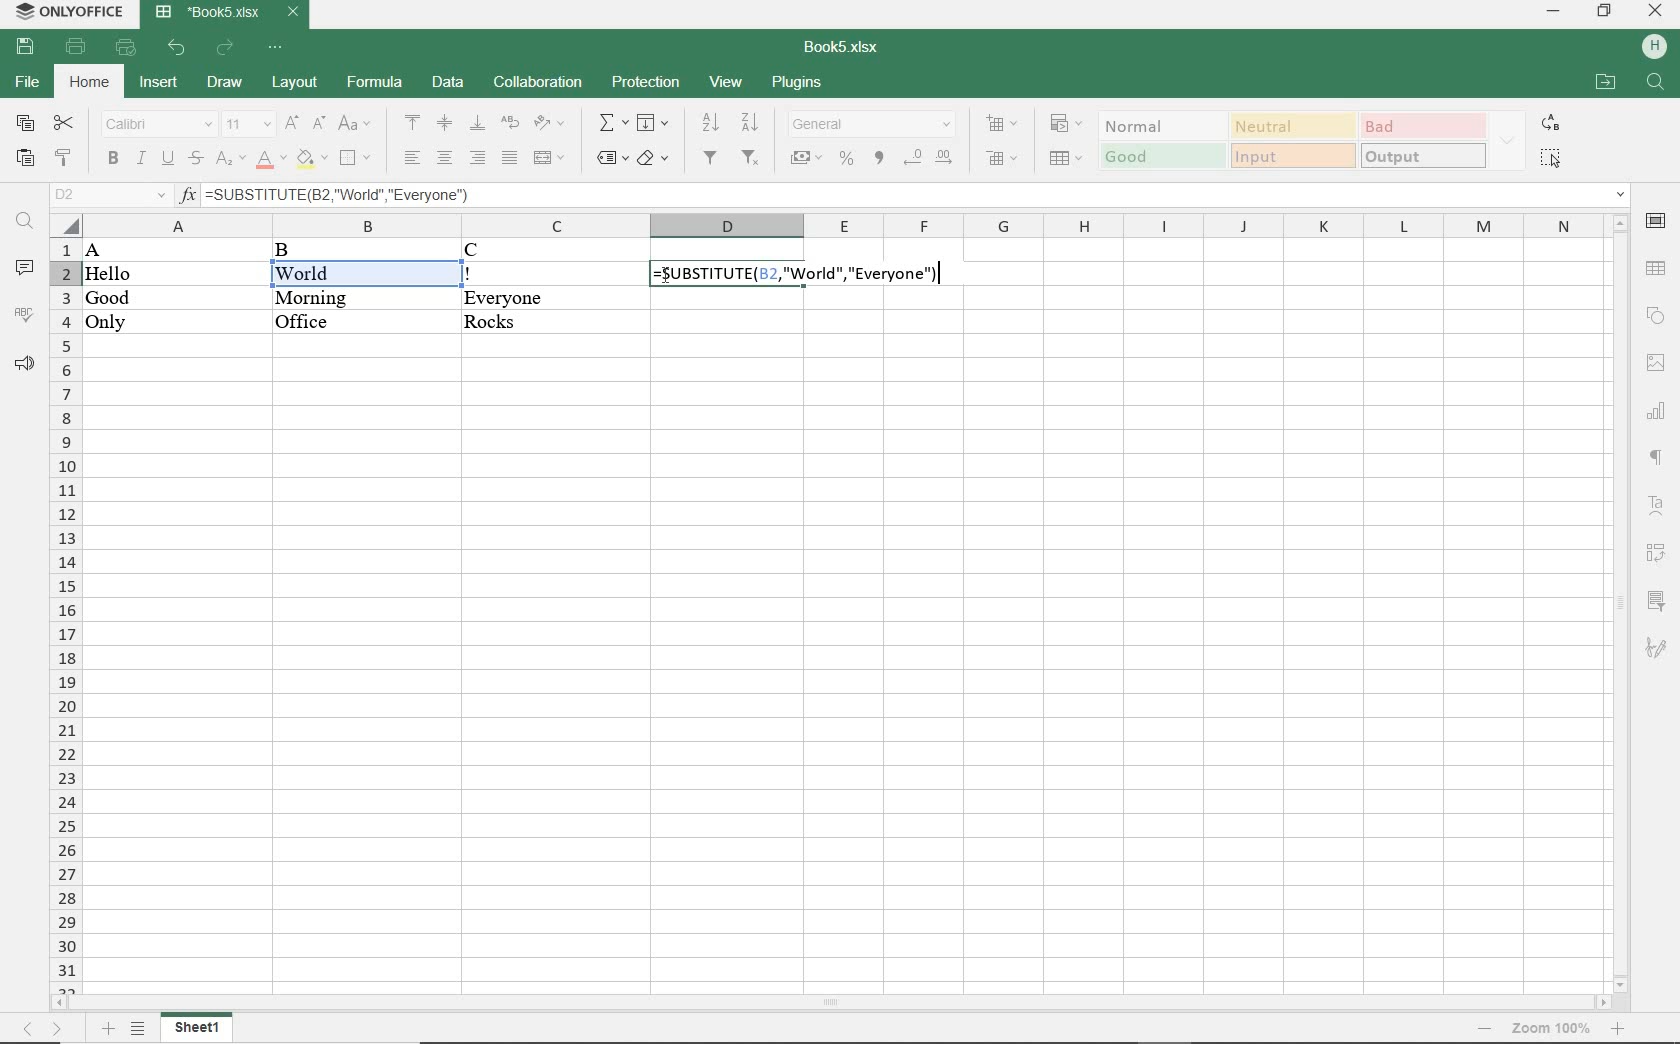 Image resolution: width=1680 pixels, height=1044 pixels. Describe the element at coordinates (110, 275) in the screenshot. I see `Hello` at that location.